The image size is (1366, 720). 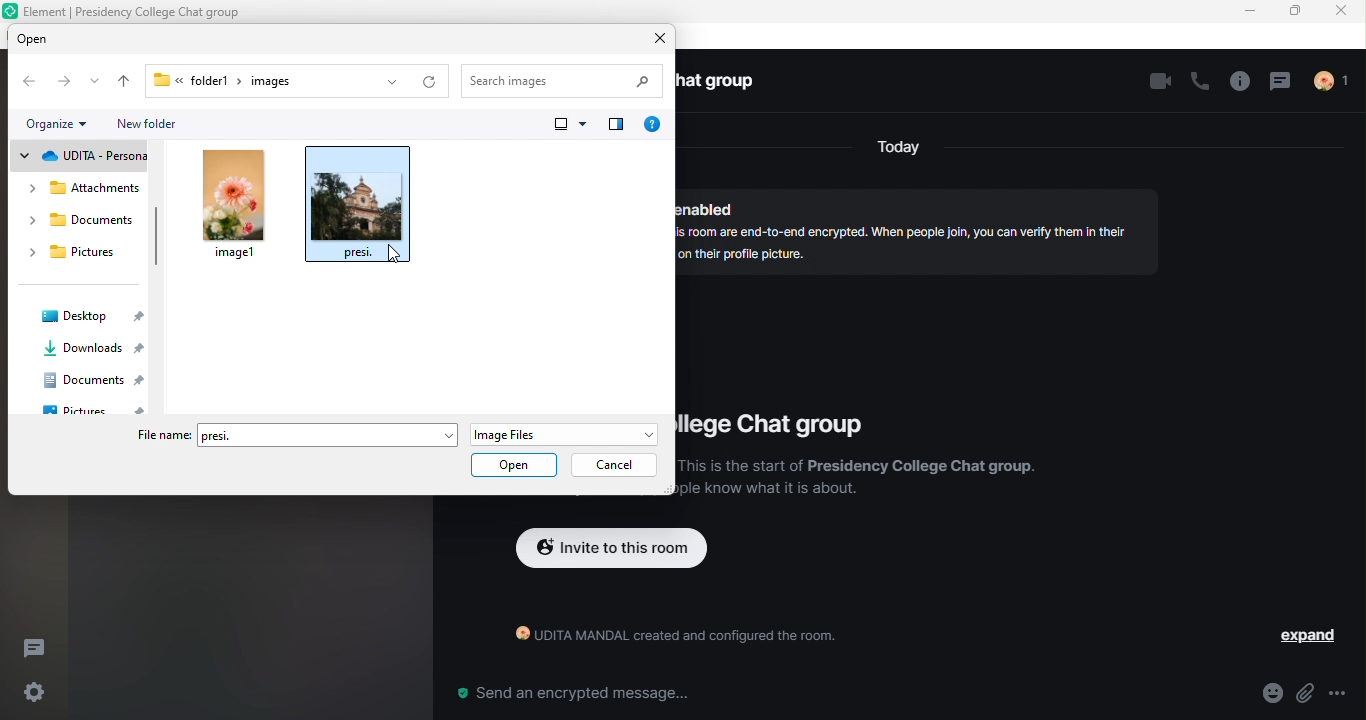 What do you see at coordinates (725, 83) in the screenshot?
I see `hat group` at bounding box center [725, 83].